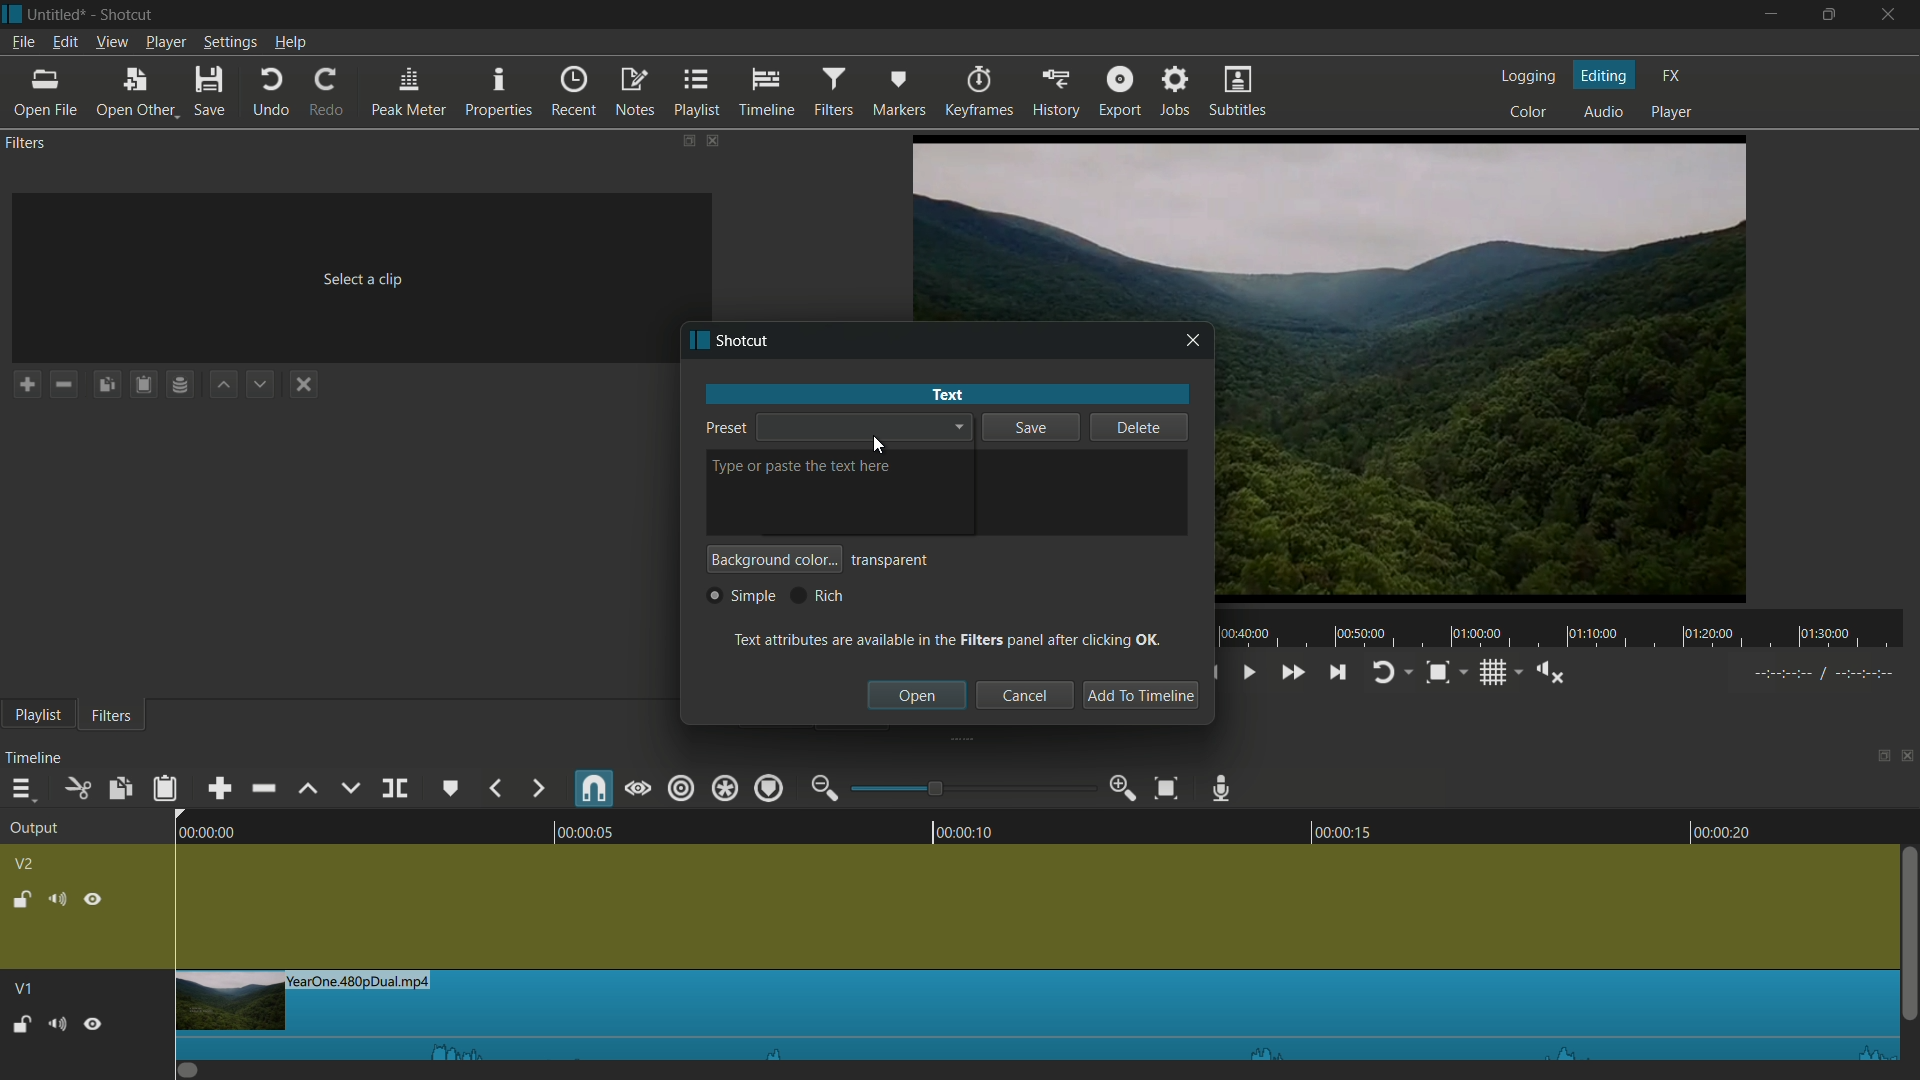  What do you see at coordinates (26, 384) in the screenshot?
I see `add a filter` at bounding box center [26, 384].